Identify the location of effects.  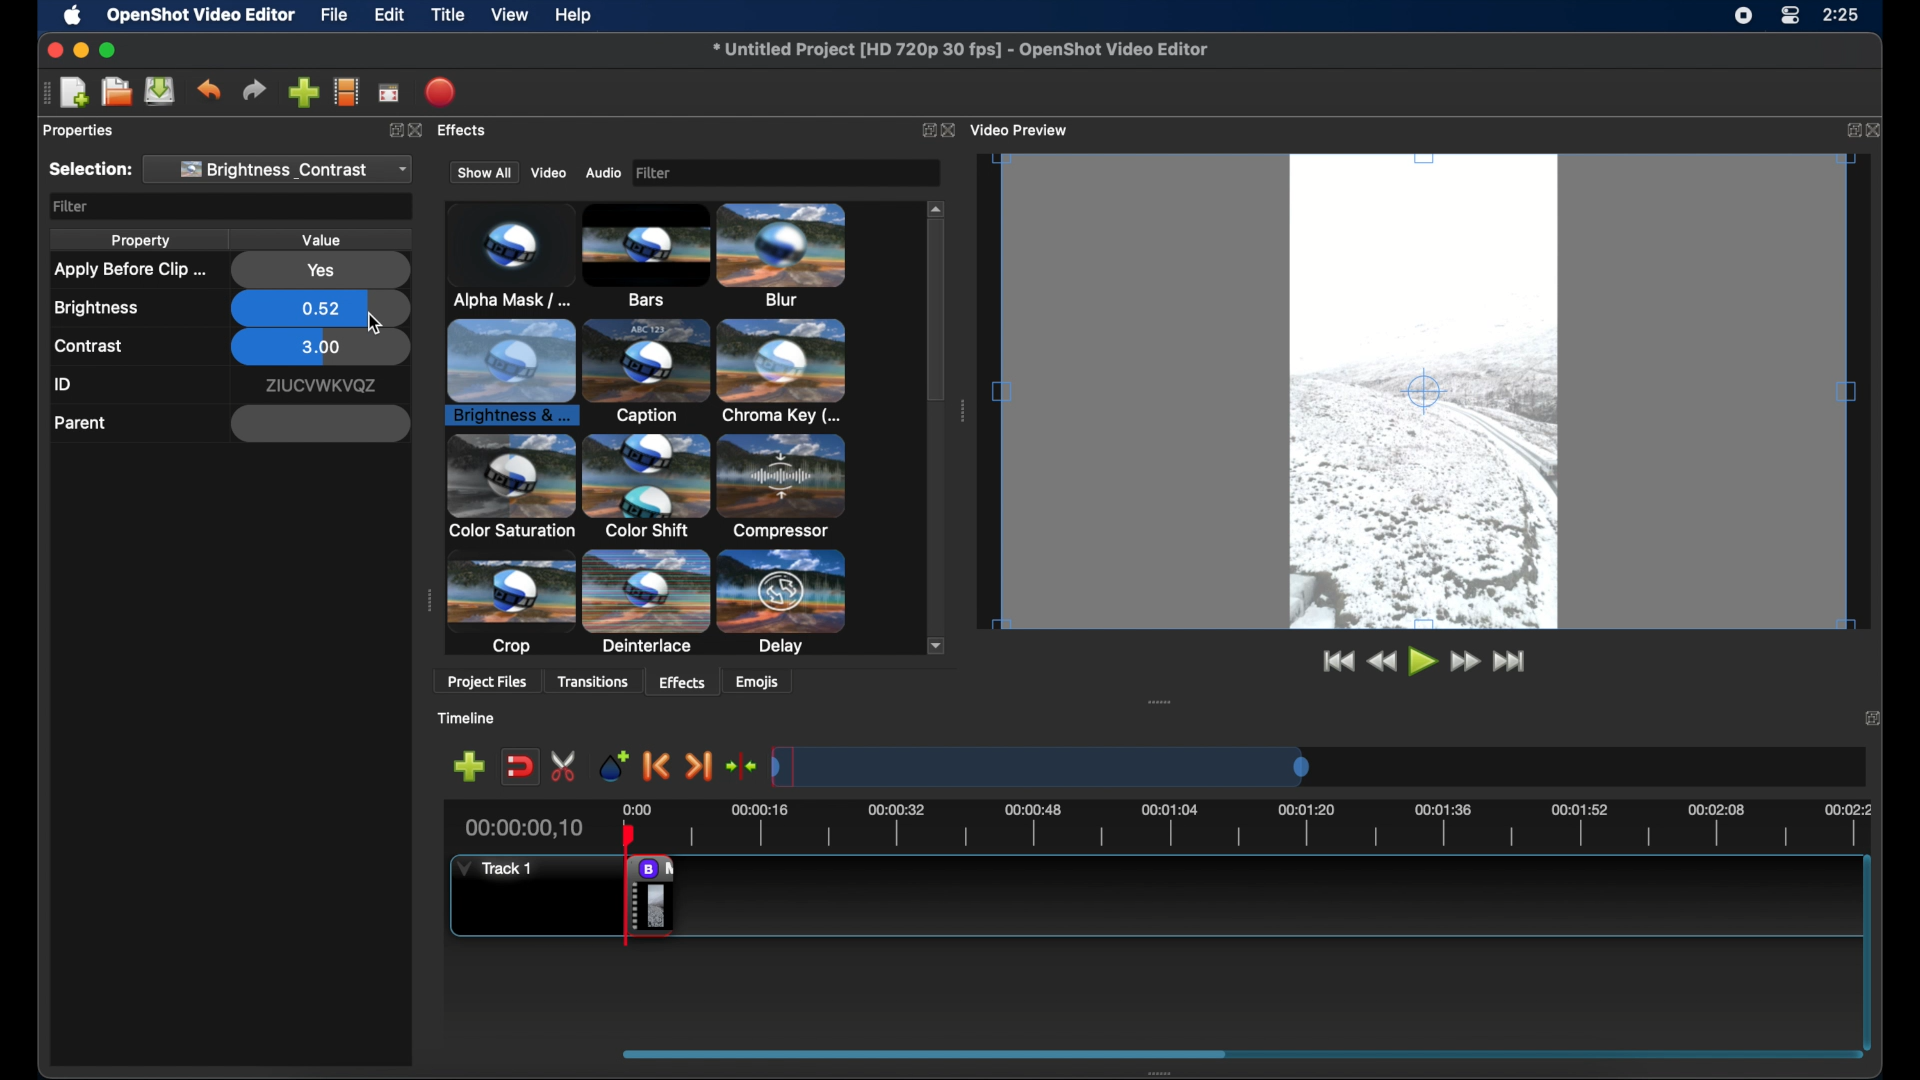
(679, 681).